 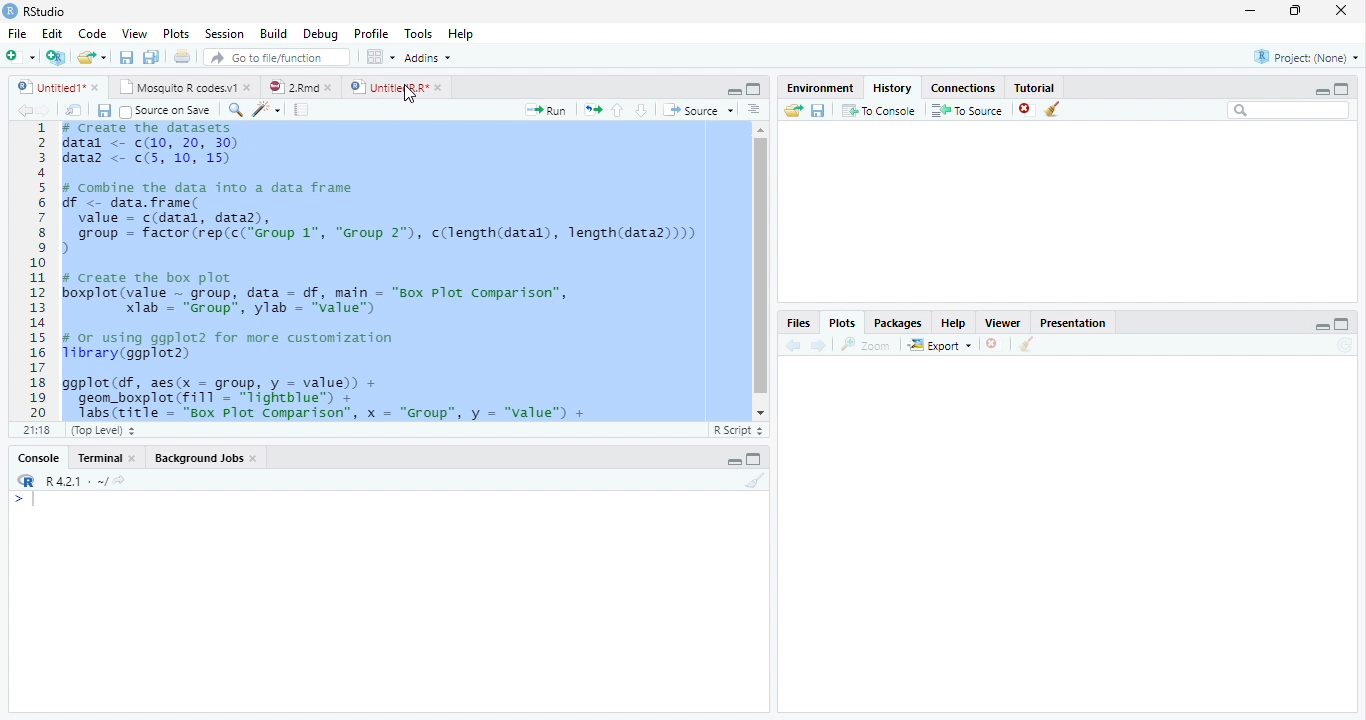 What do you see at coordinates (1321, 92) in the screenshot?
I see `Minimize` at bounding box center [1321, 92].